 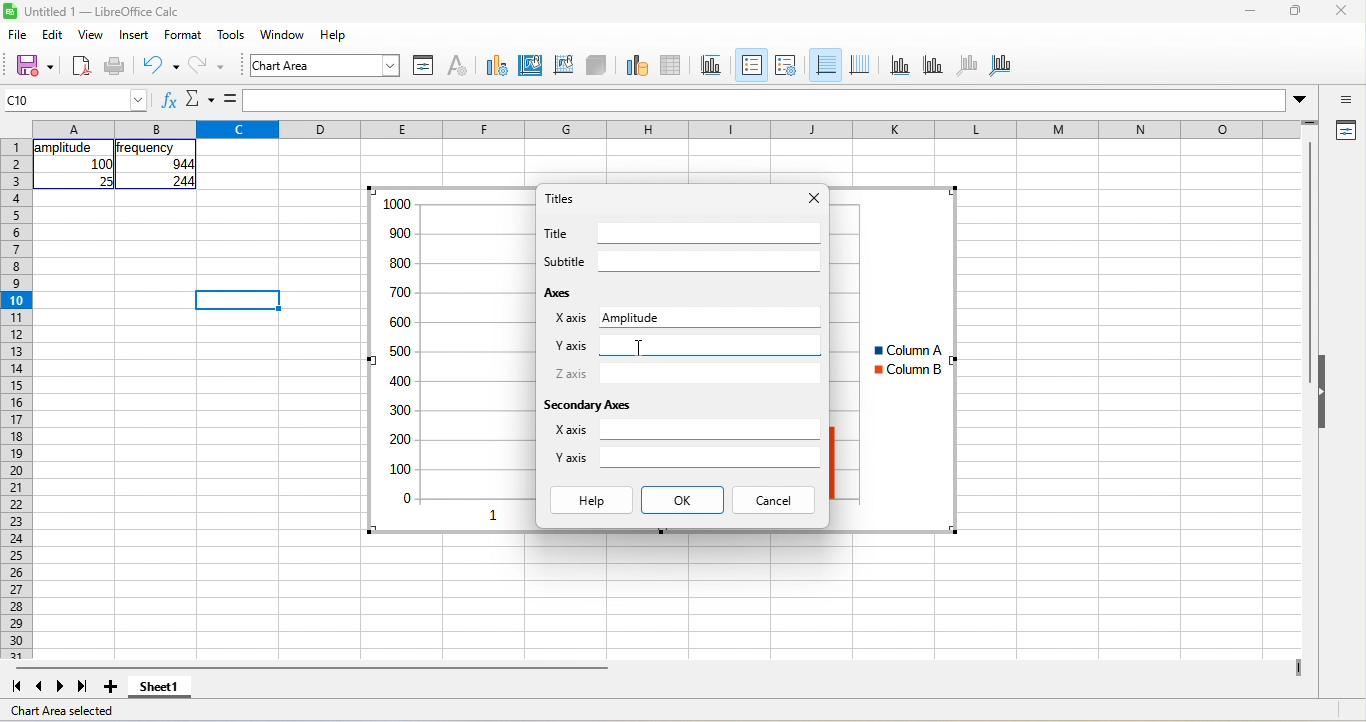 What do you see at coordinates (773, 500) in the screenshot?
I see `cancel` at bounding box center [773, 500].